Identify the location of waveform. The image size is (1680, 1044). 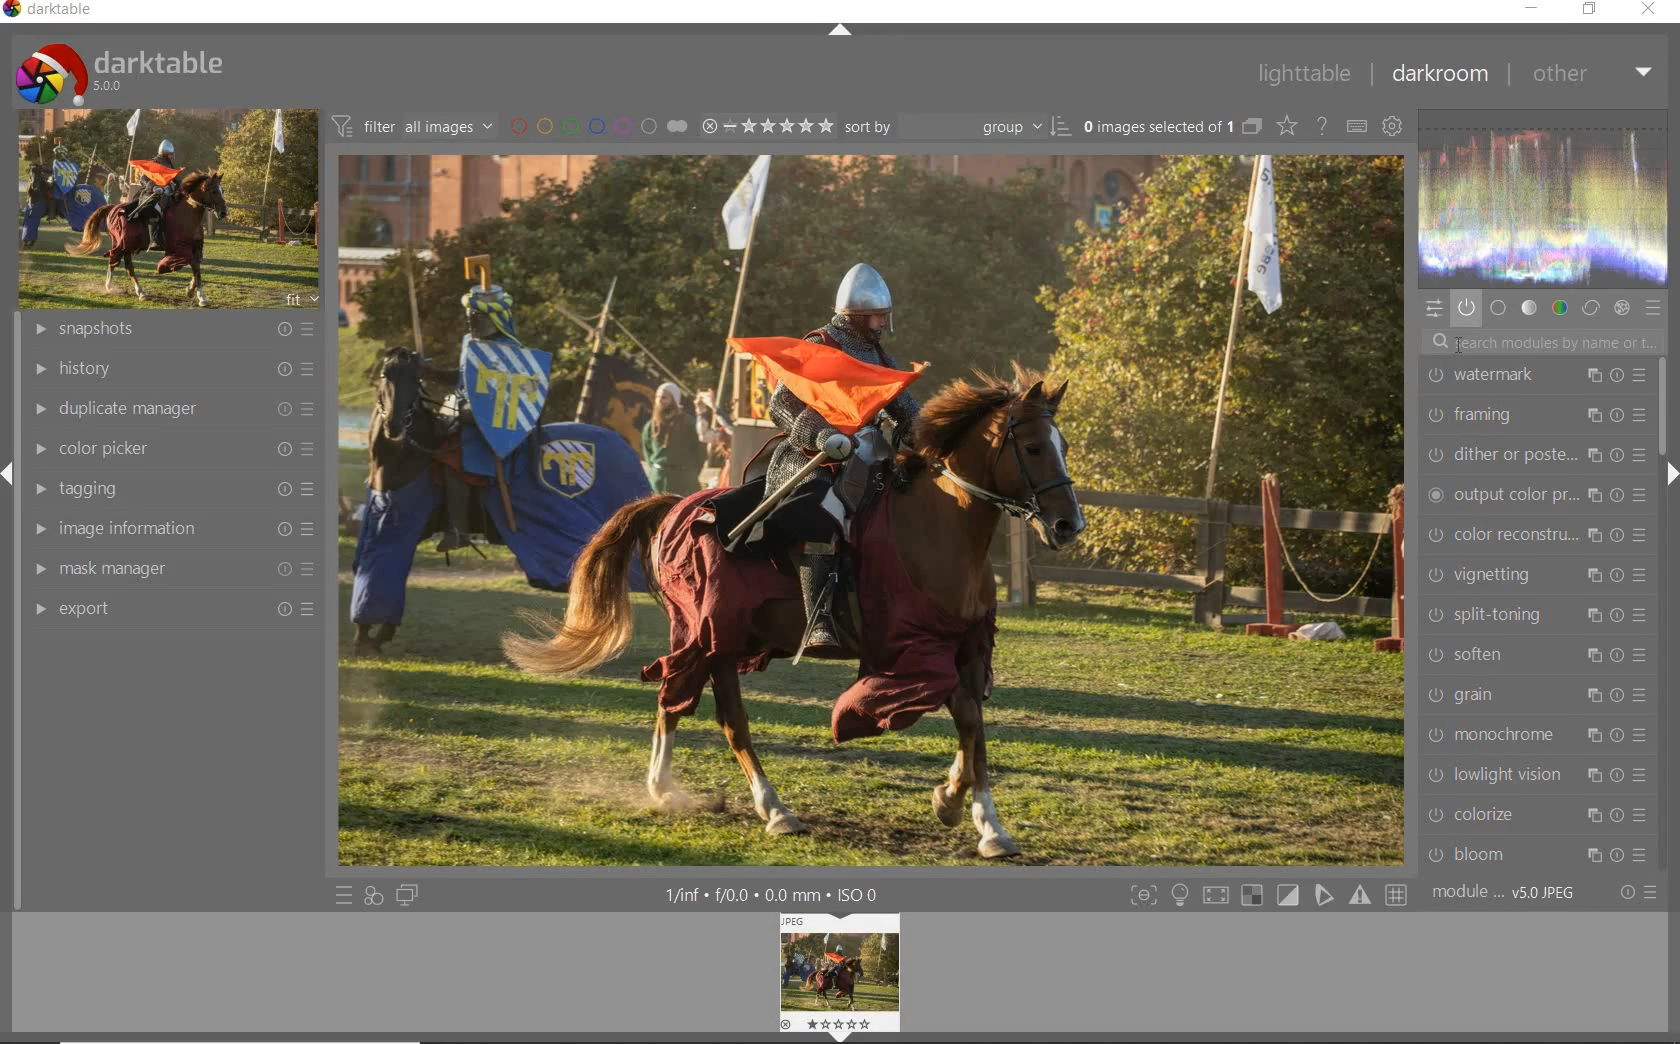
(1541, 196).